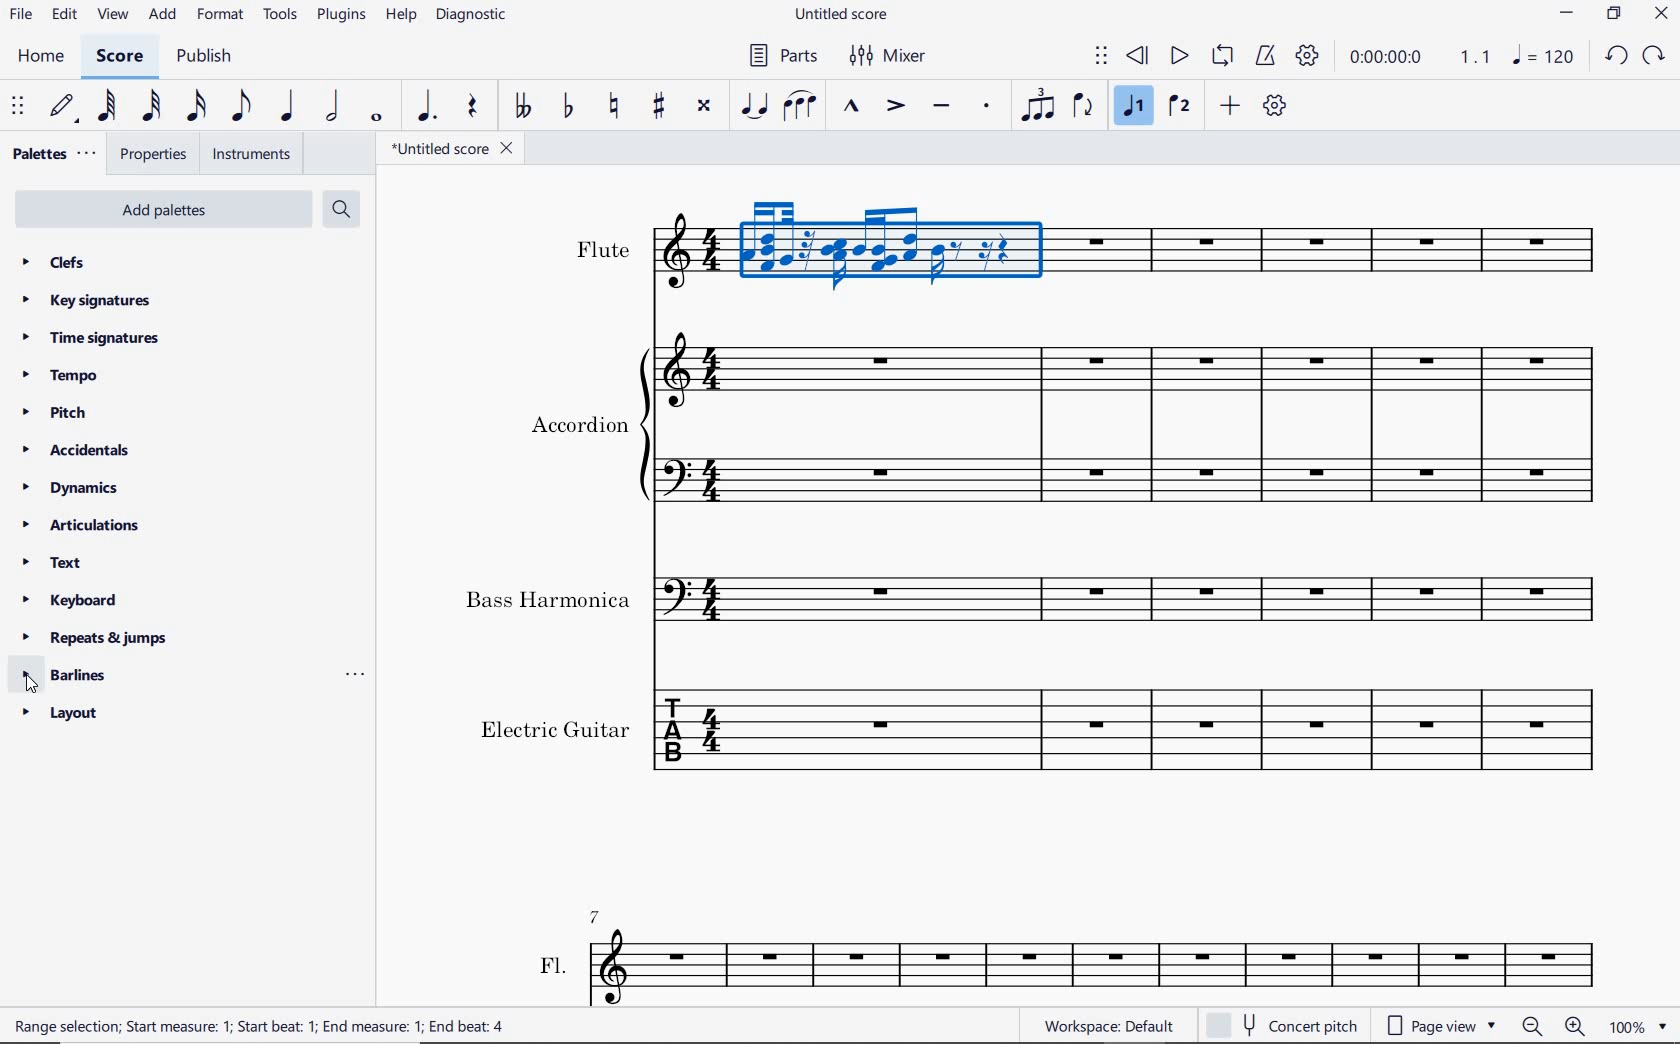 The height and width of the screenshot is (1044, 1680). Describe the element at coordinates (579, 423) in the screenshot. I see `text` at that location.